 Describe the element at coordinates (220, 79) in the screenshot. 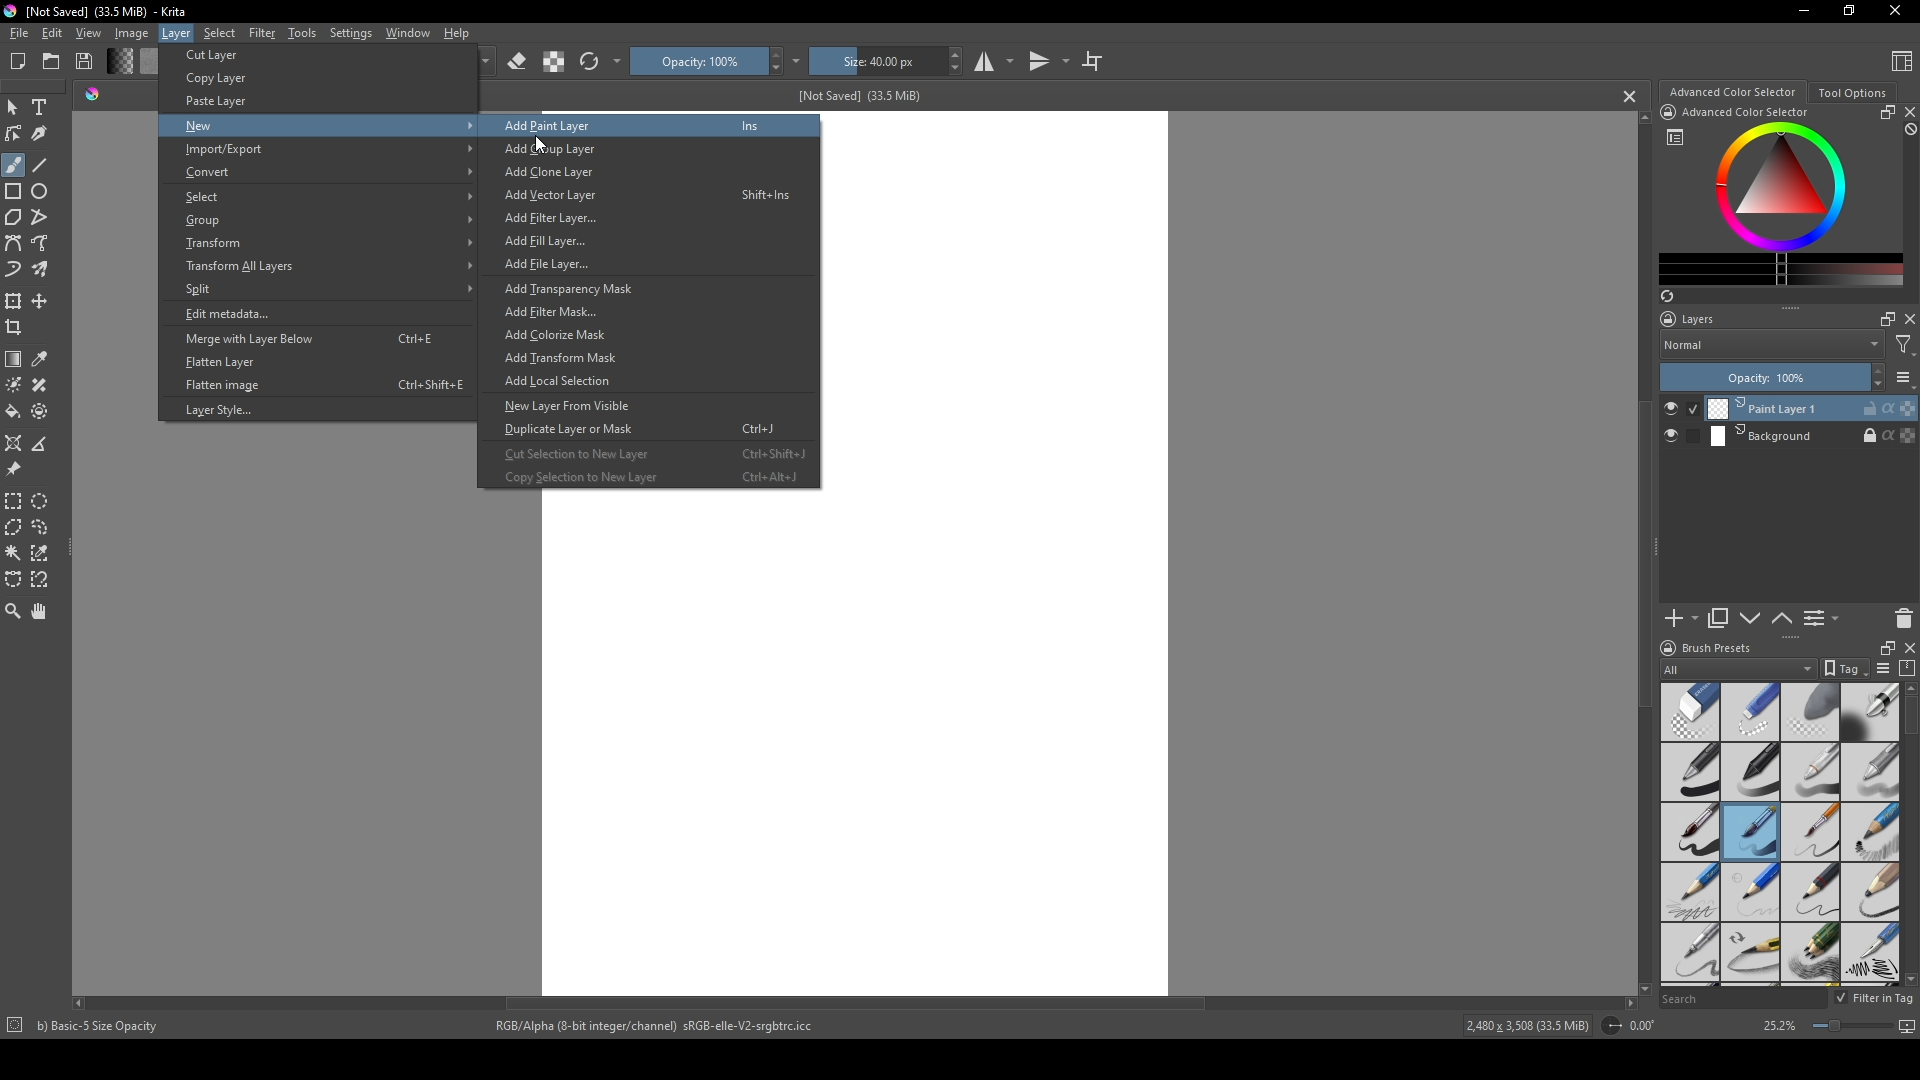

I see `Copy Layer` at that location.